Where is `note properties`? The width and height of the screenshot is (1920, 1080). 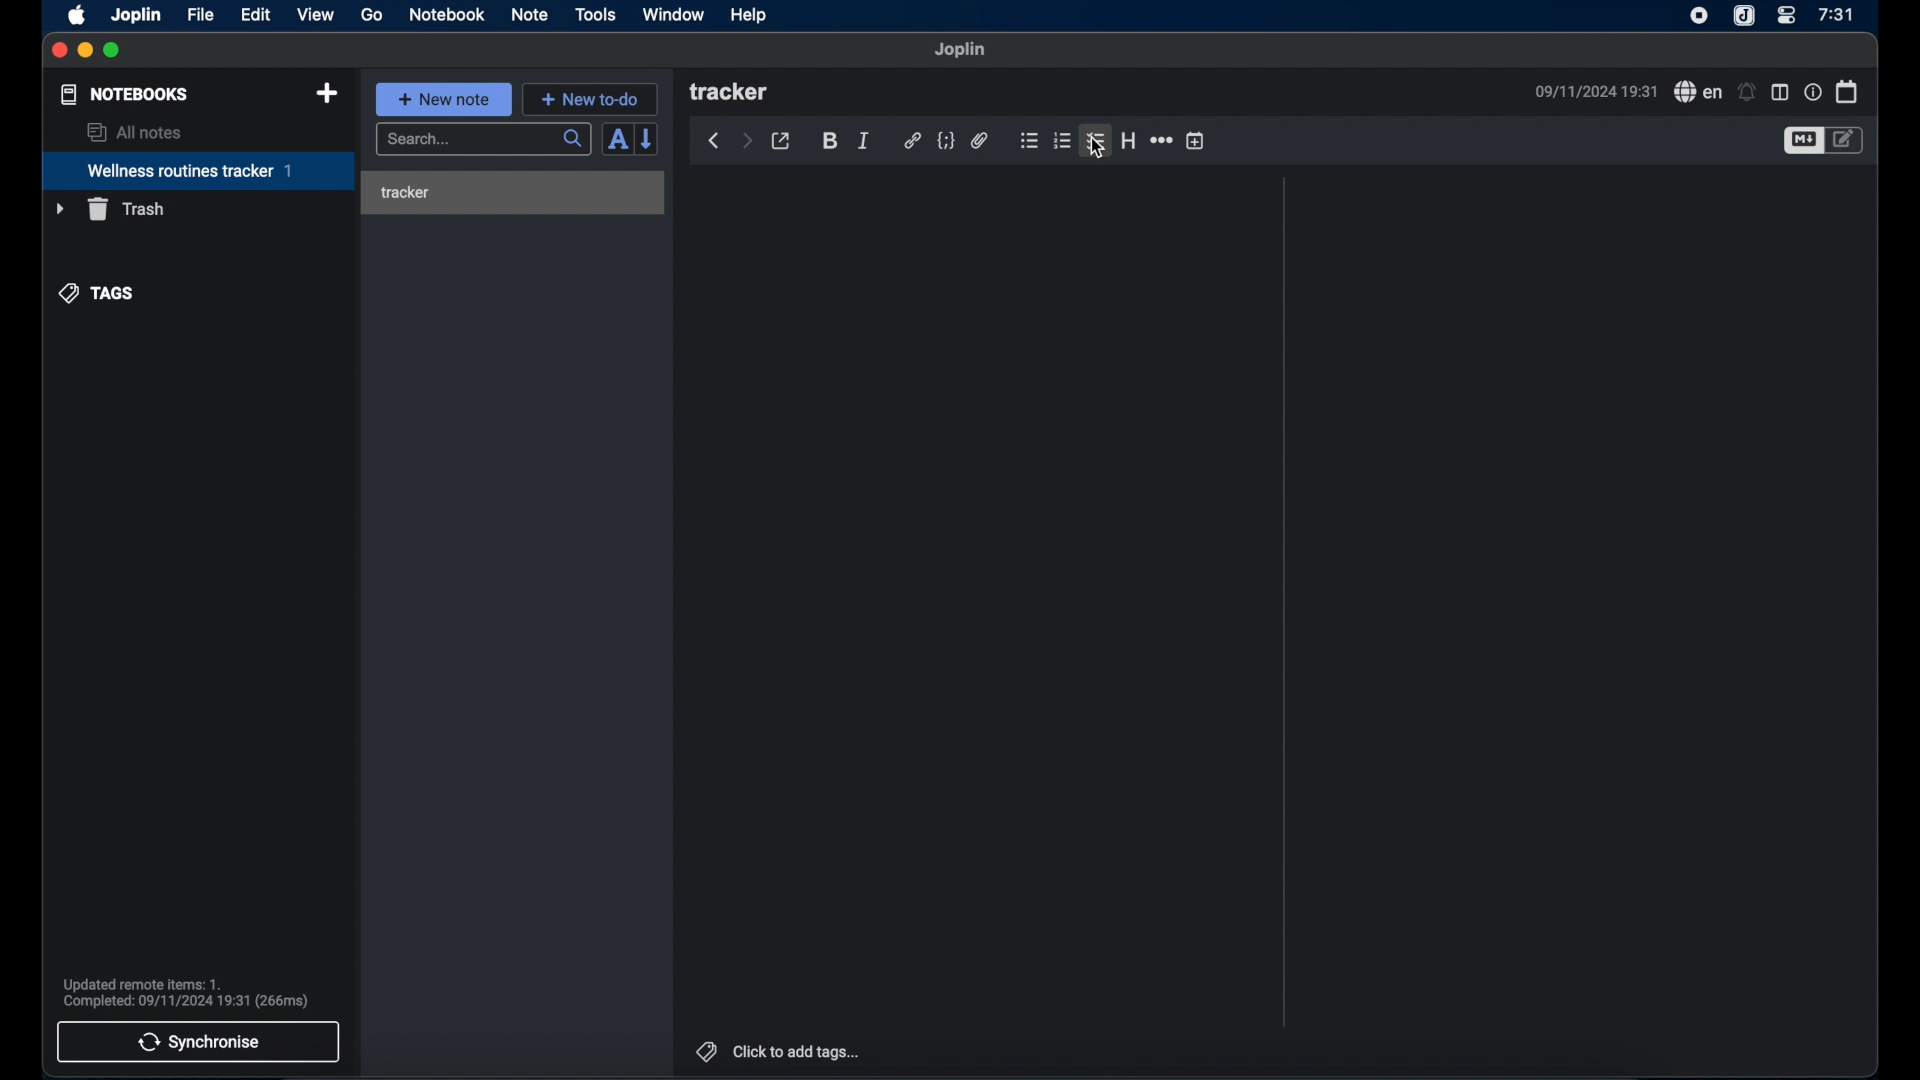
note properties is located at coordinates (1812, 91).